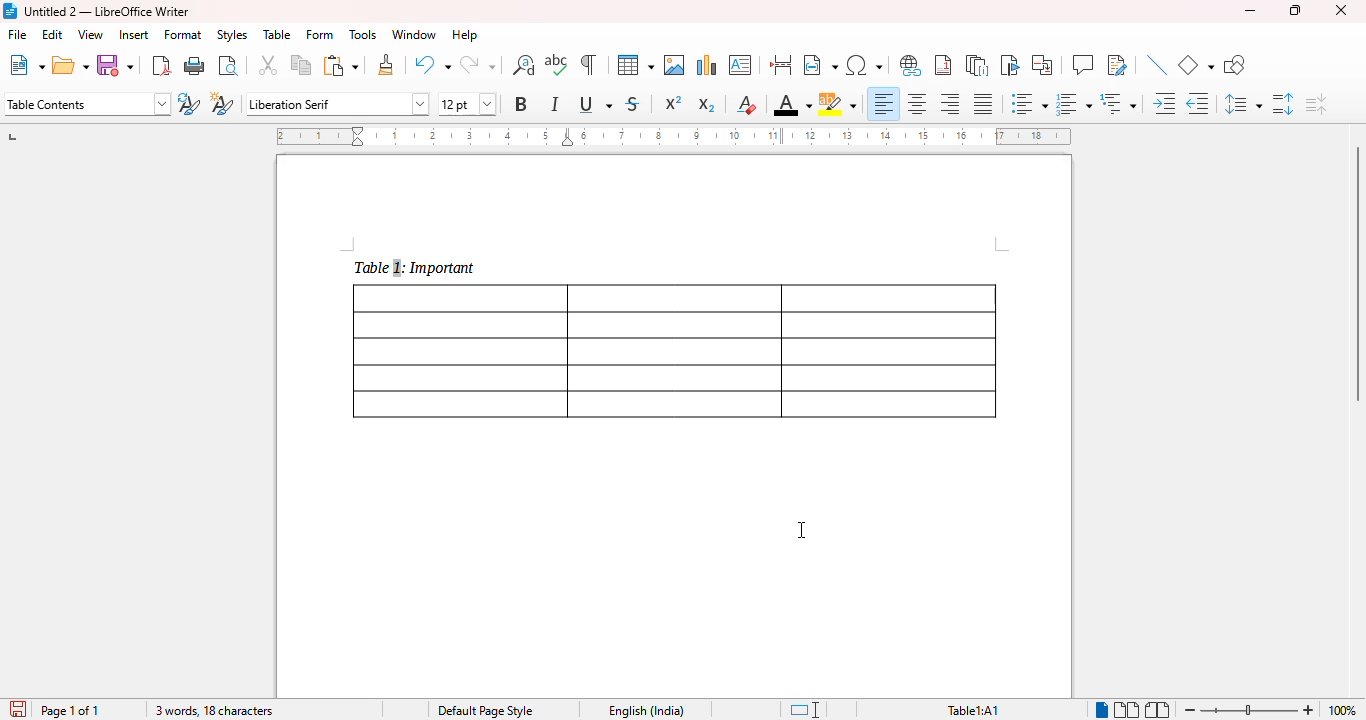 This screenshot has width=1366, height=720. What do you see at coordinates (647, 711) in the screenshot?
I see `text language` at bounding box center [647, 711].